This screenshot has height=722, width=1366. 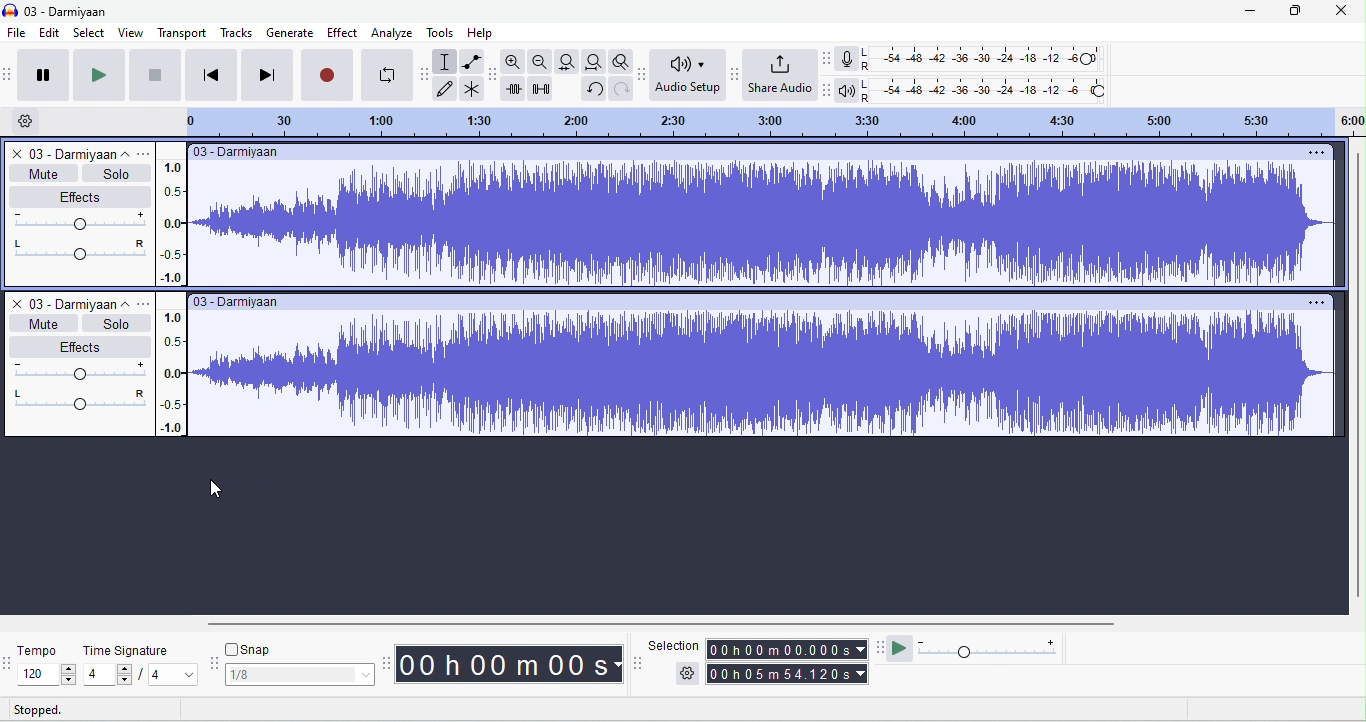 What do you see at coordinates (301, 674) in the screenshot?
I see `select snapping` at bounding box center [301, 674].